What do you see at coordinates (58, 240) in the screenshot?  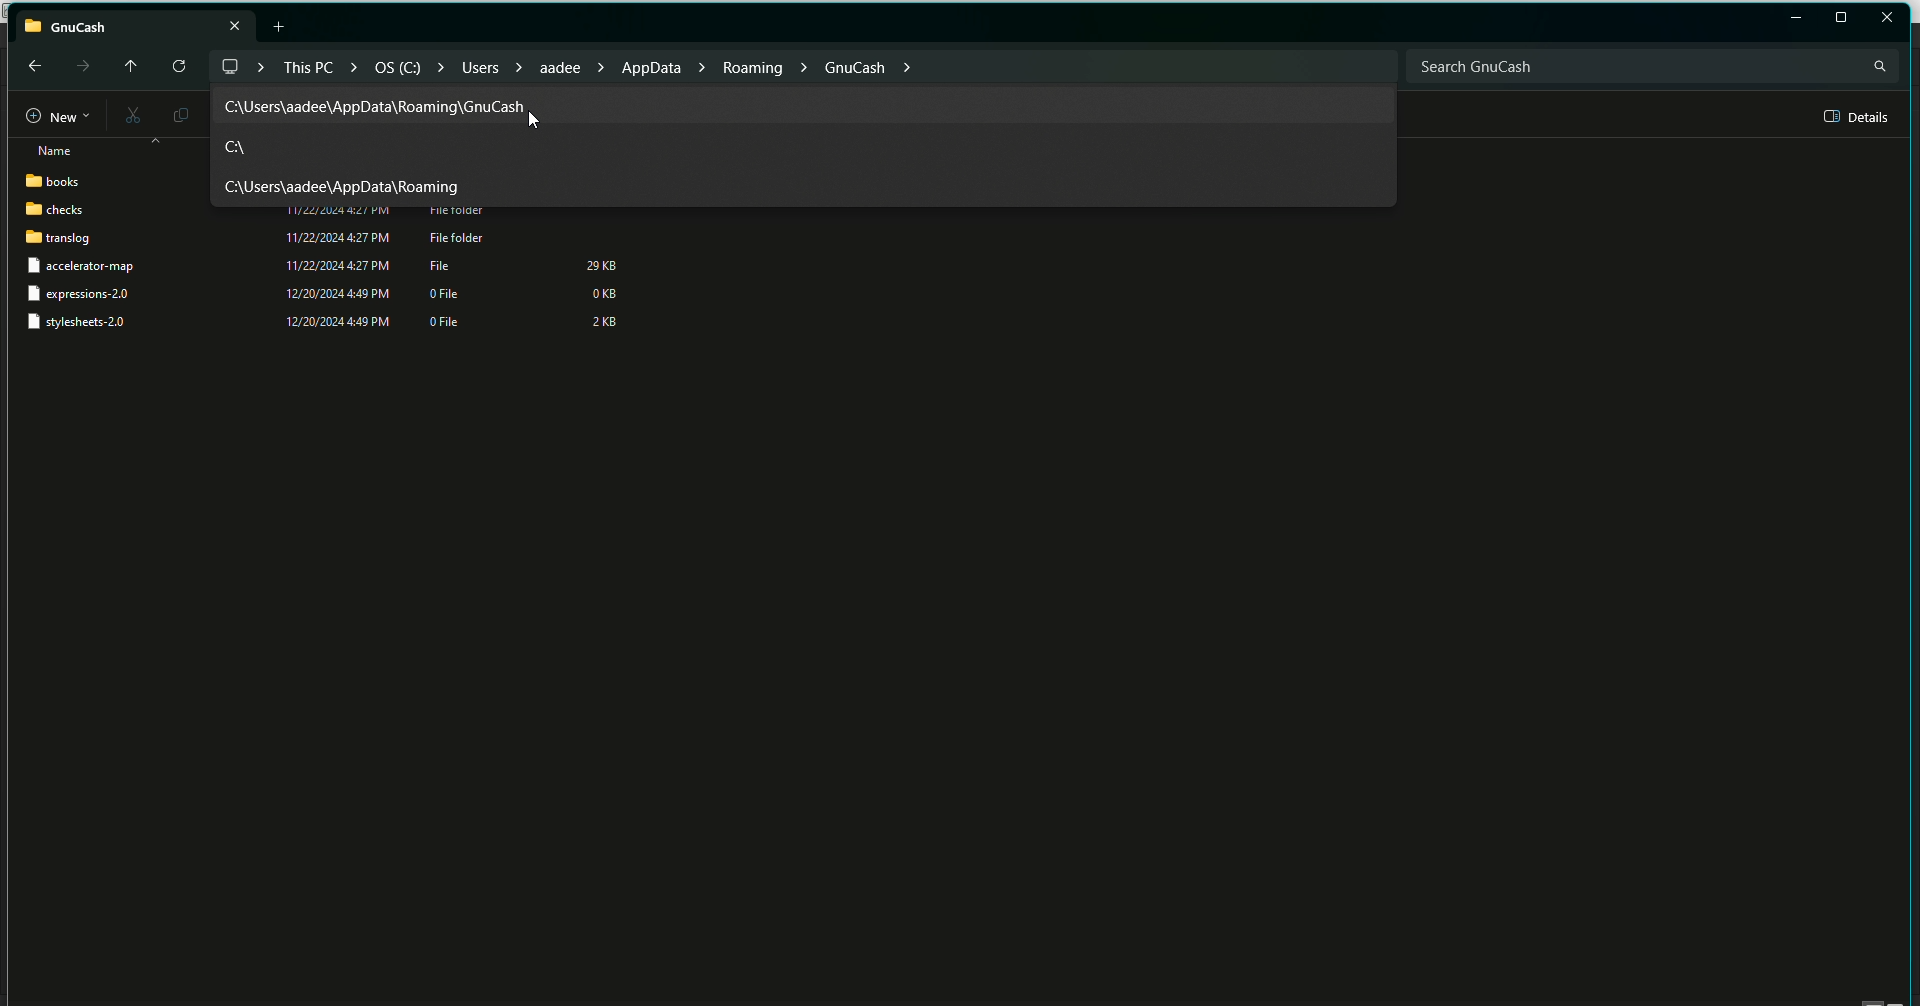 I see `translog` at bounding box center [58, 240].